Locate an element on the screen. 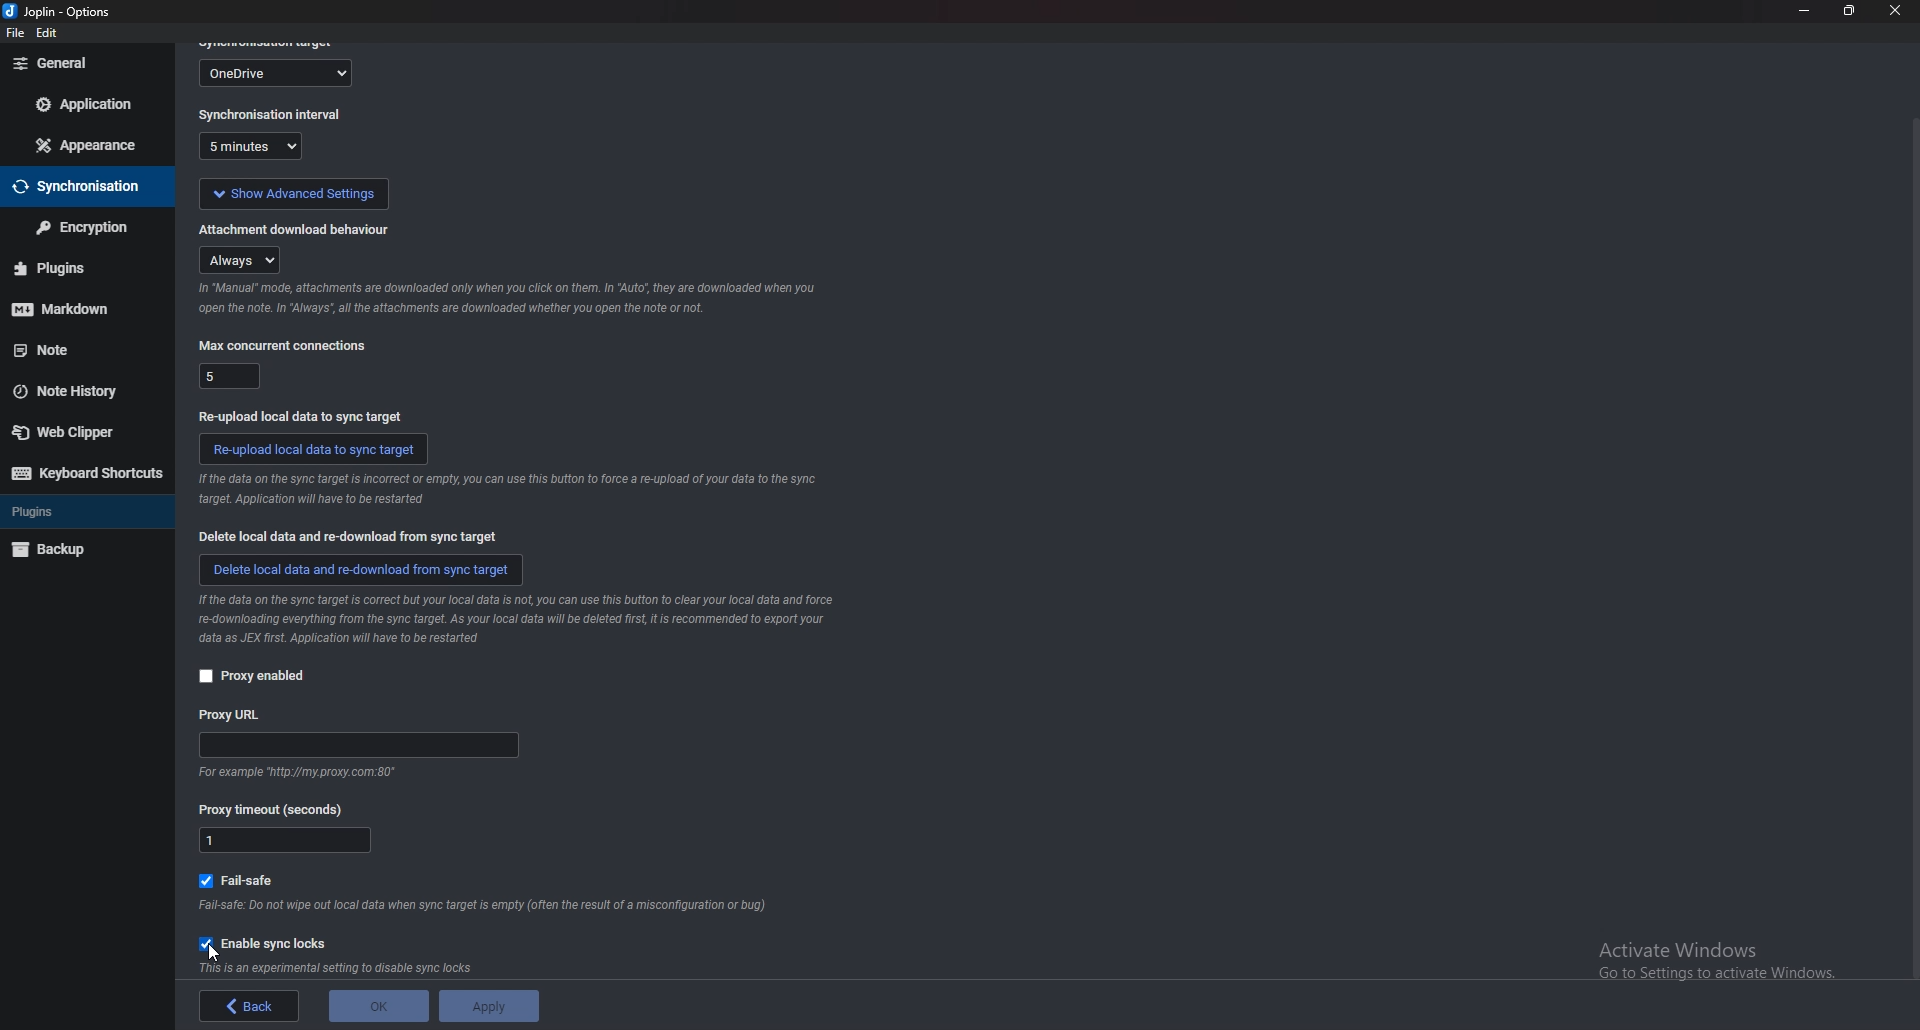  info is located at coordinates (293, 773).